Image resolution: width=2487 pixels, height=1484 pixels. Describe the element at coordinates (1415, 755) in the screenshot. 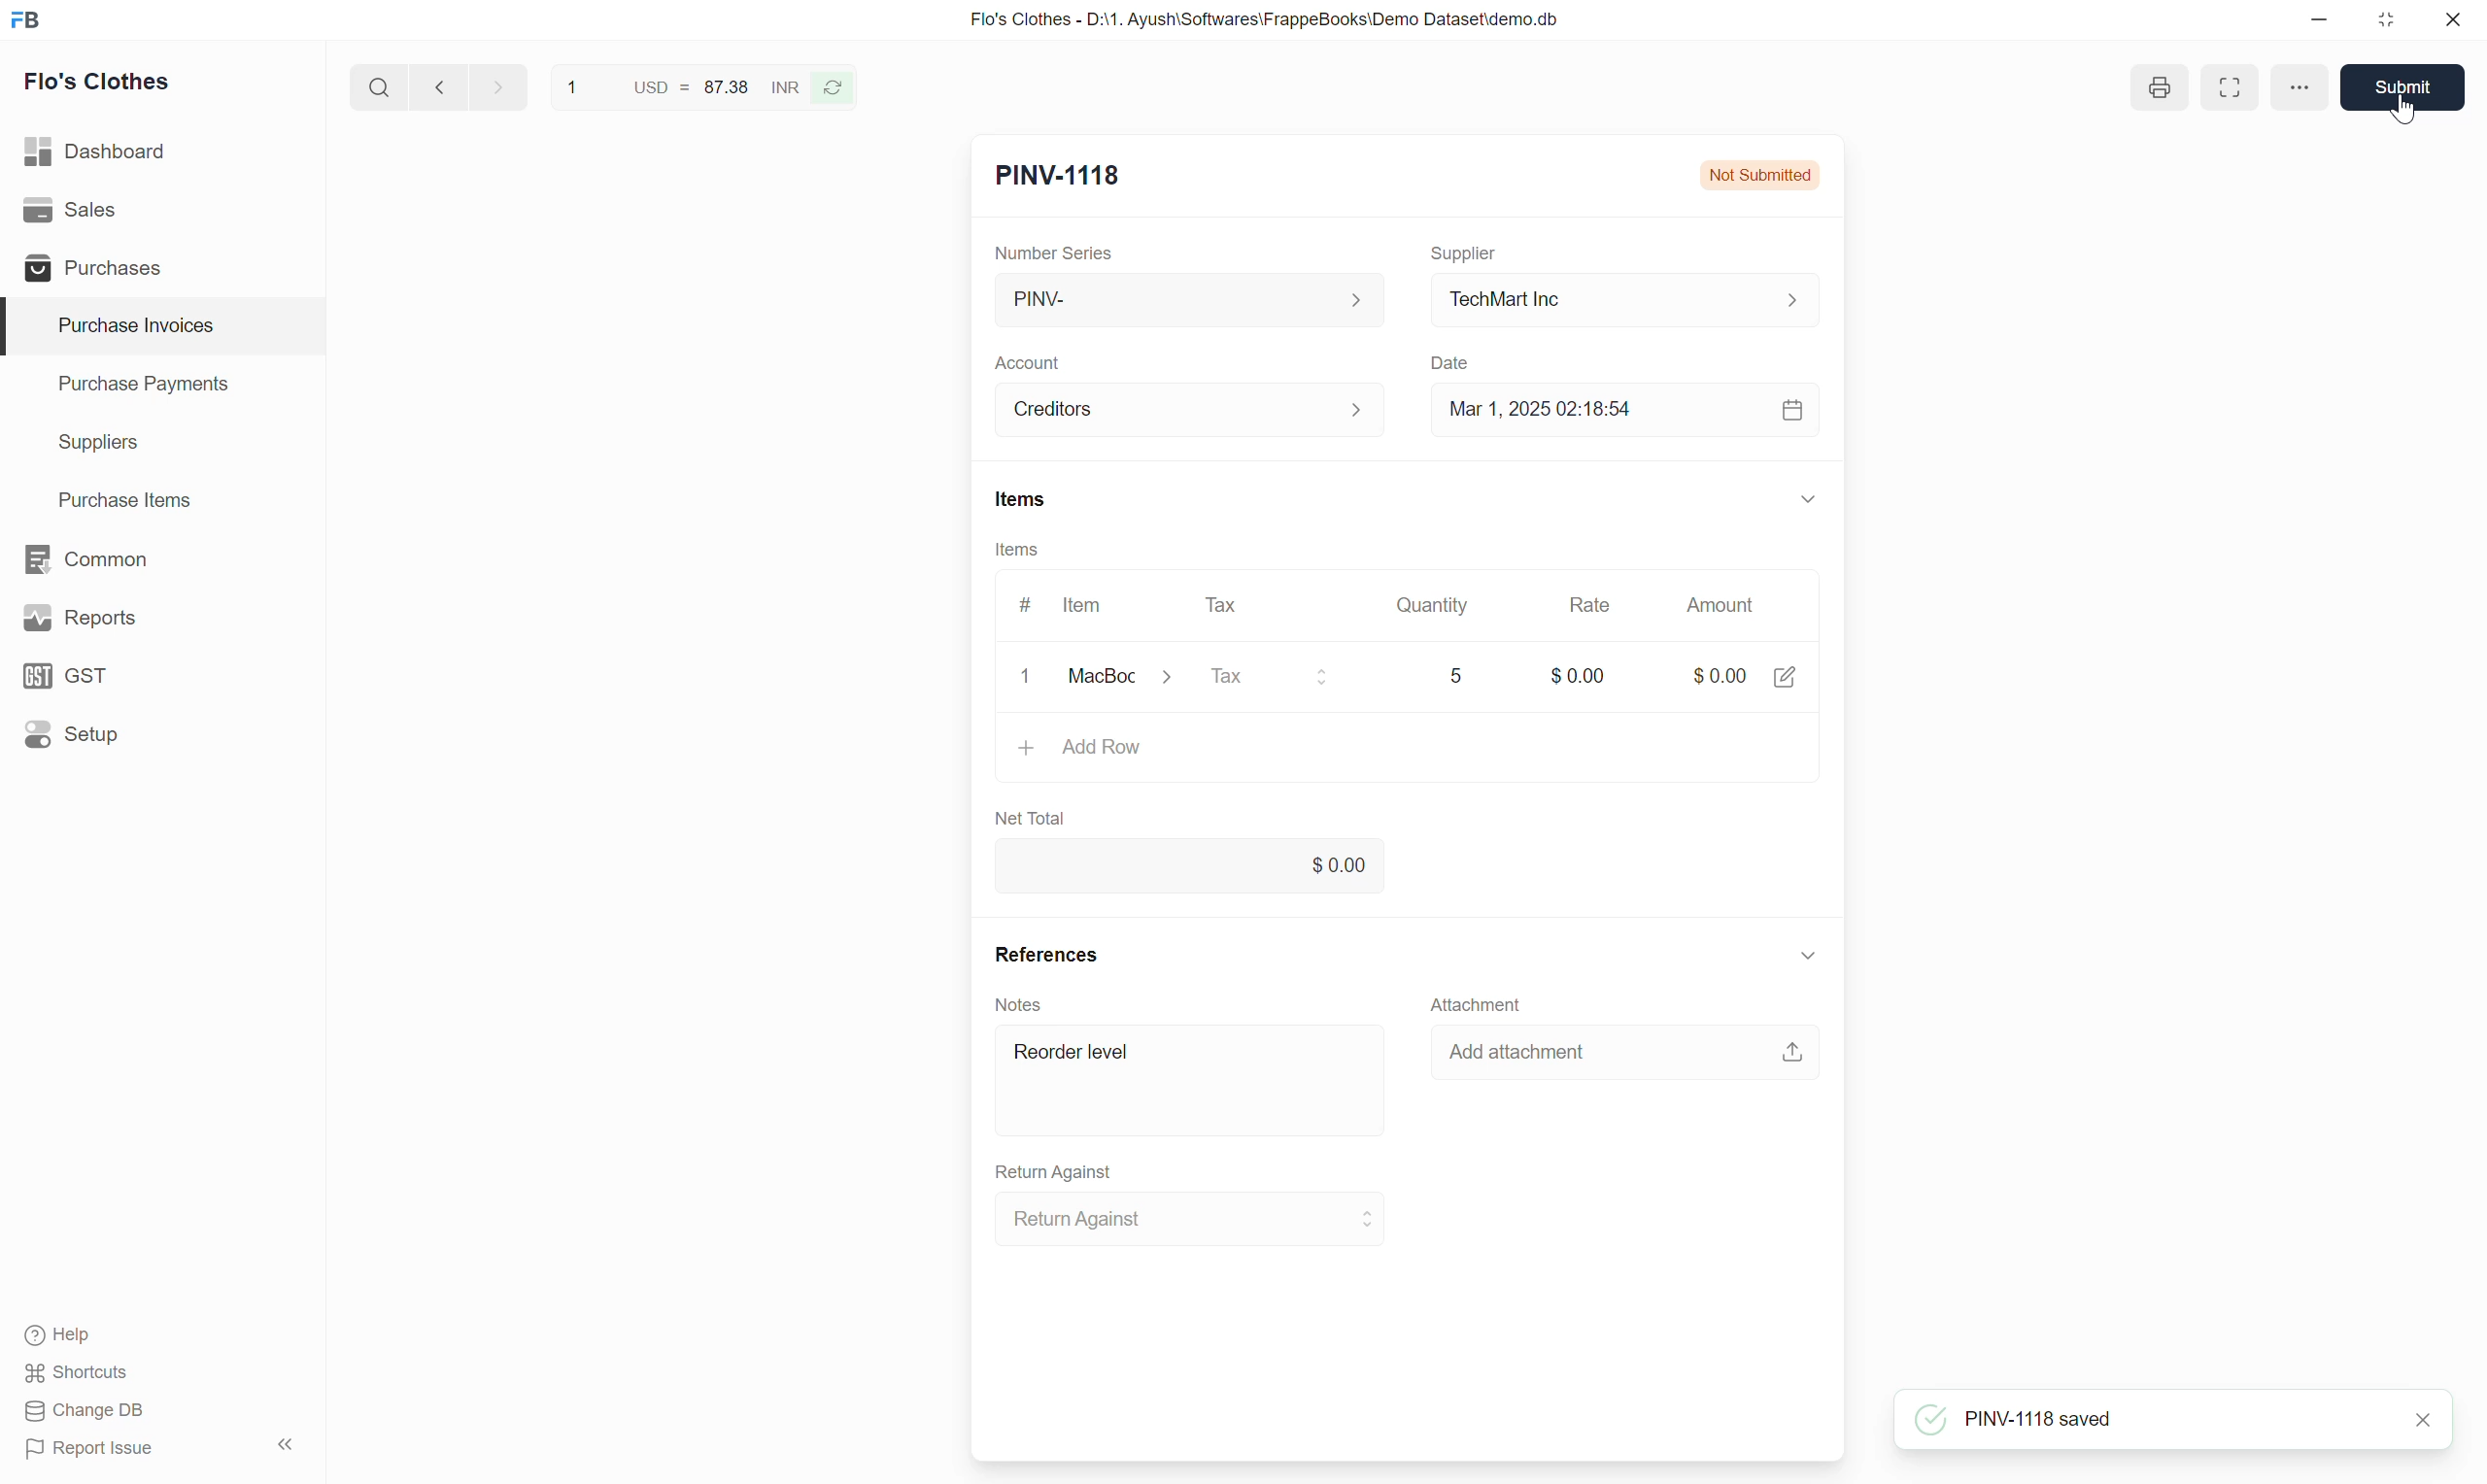

I see `Add Row` at that location.